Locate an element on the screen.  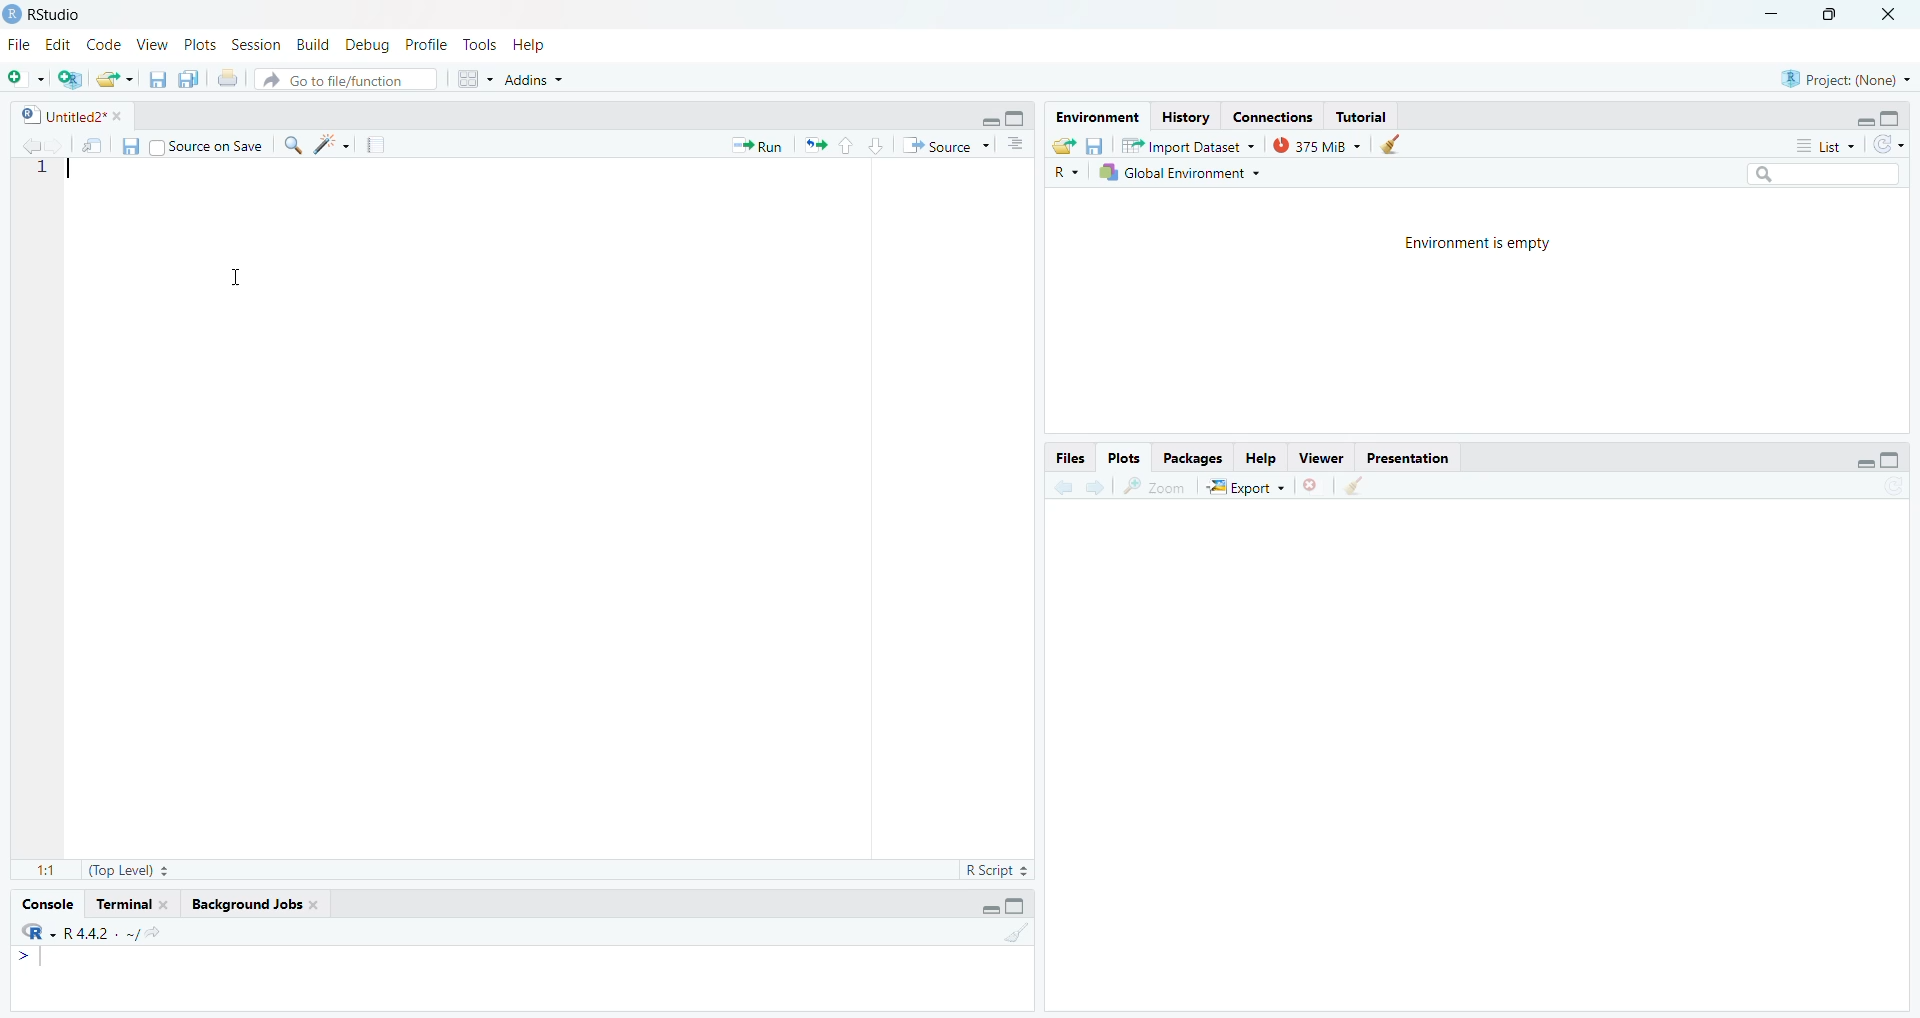
Build is located at coordinates (313, 46).